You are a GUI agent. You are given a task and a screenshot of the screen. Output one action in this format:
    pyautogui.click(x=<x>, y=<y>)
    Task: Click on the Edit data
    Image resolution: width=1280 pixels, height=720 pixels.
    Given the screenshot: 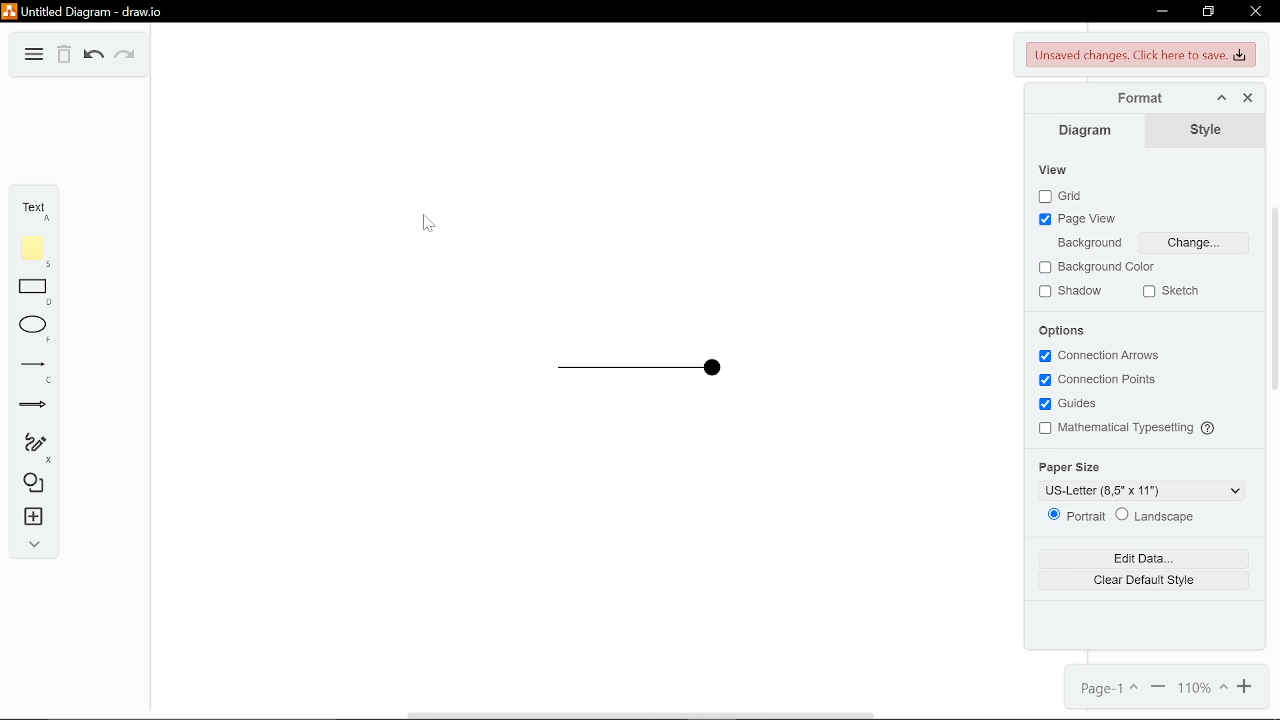 What is the action you would take?
    pyautogui.click(x=1132, y=556)
    